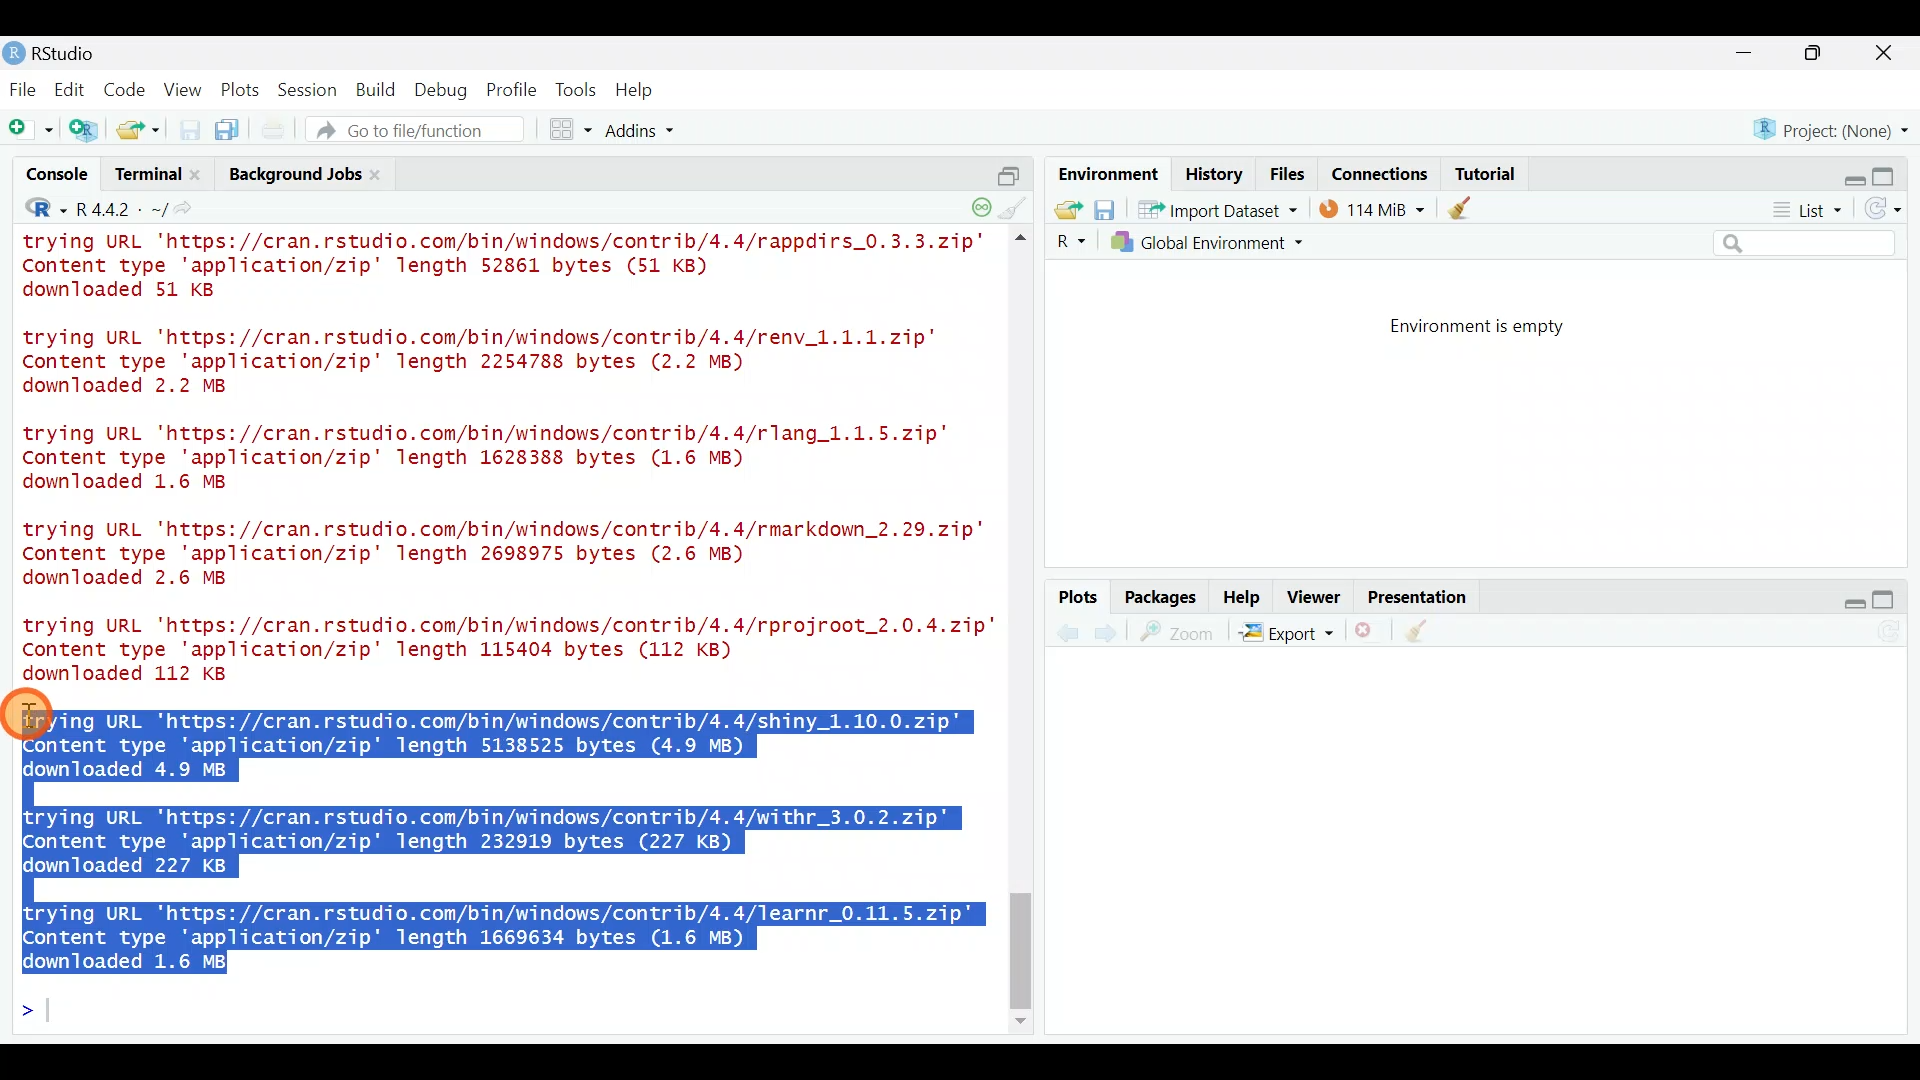  What do you see at coordinates (1892, 599) in the screenshot?
I see `maximize` at bounding box center [1892, 599].